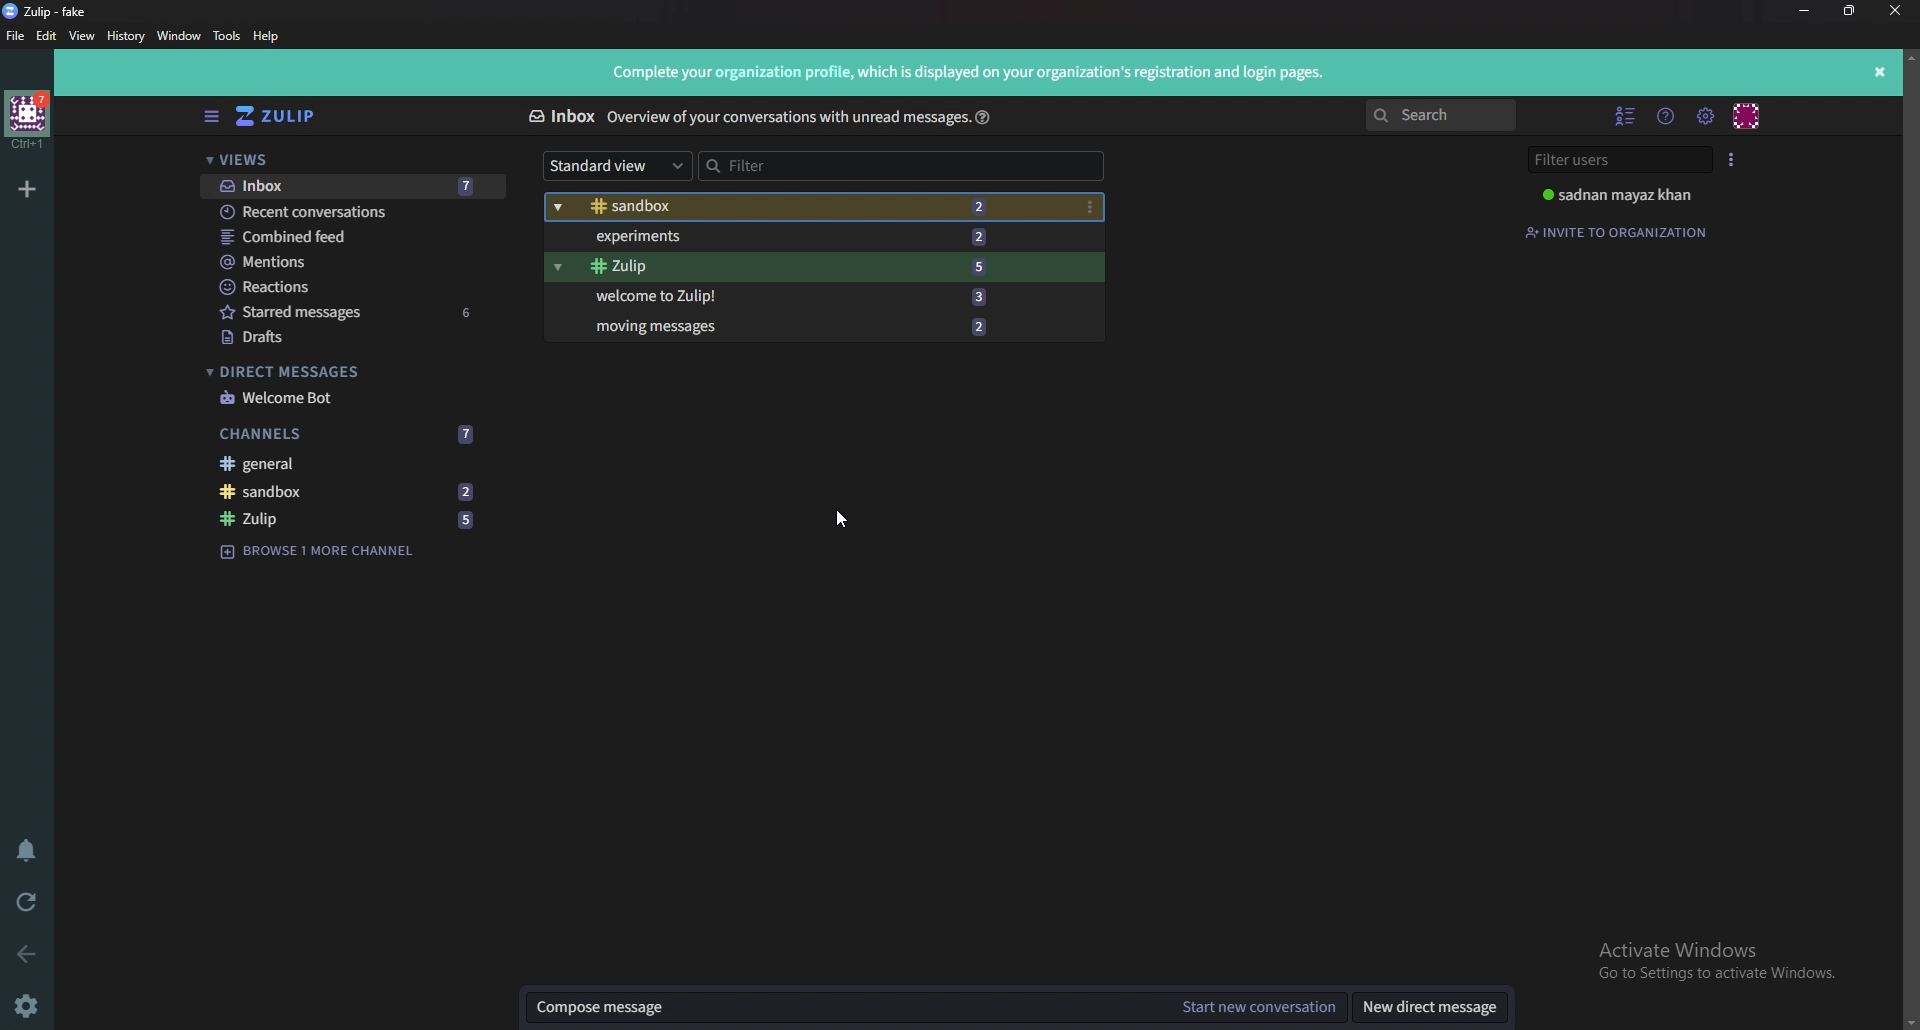  What do you see at coordinates (282, 117) in the screenshot?
I see `Home view` at bounding box center [282, 117].